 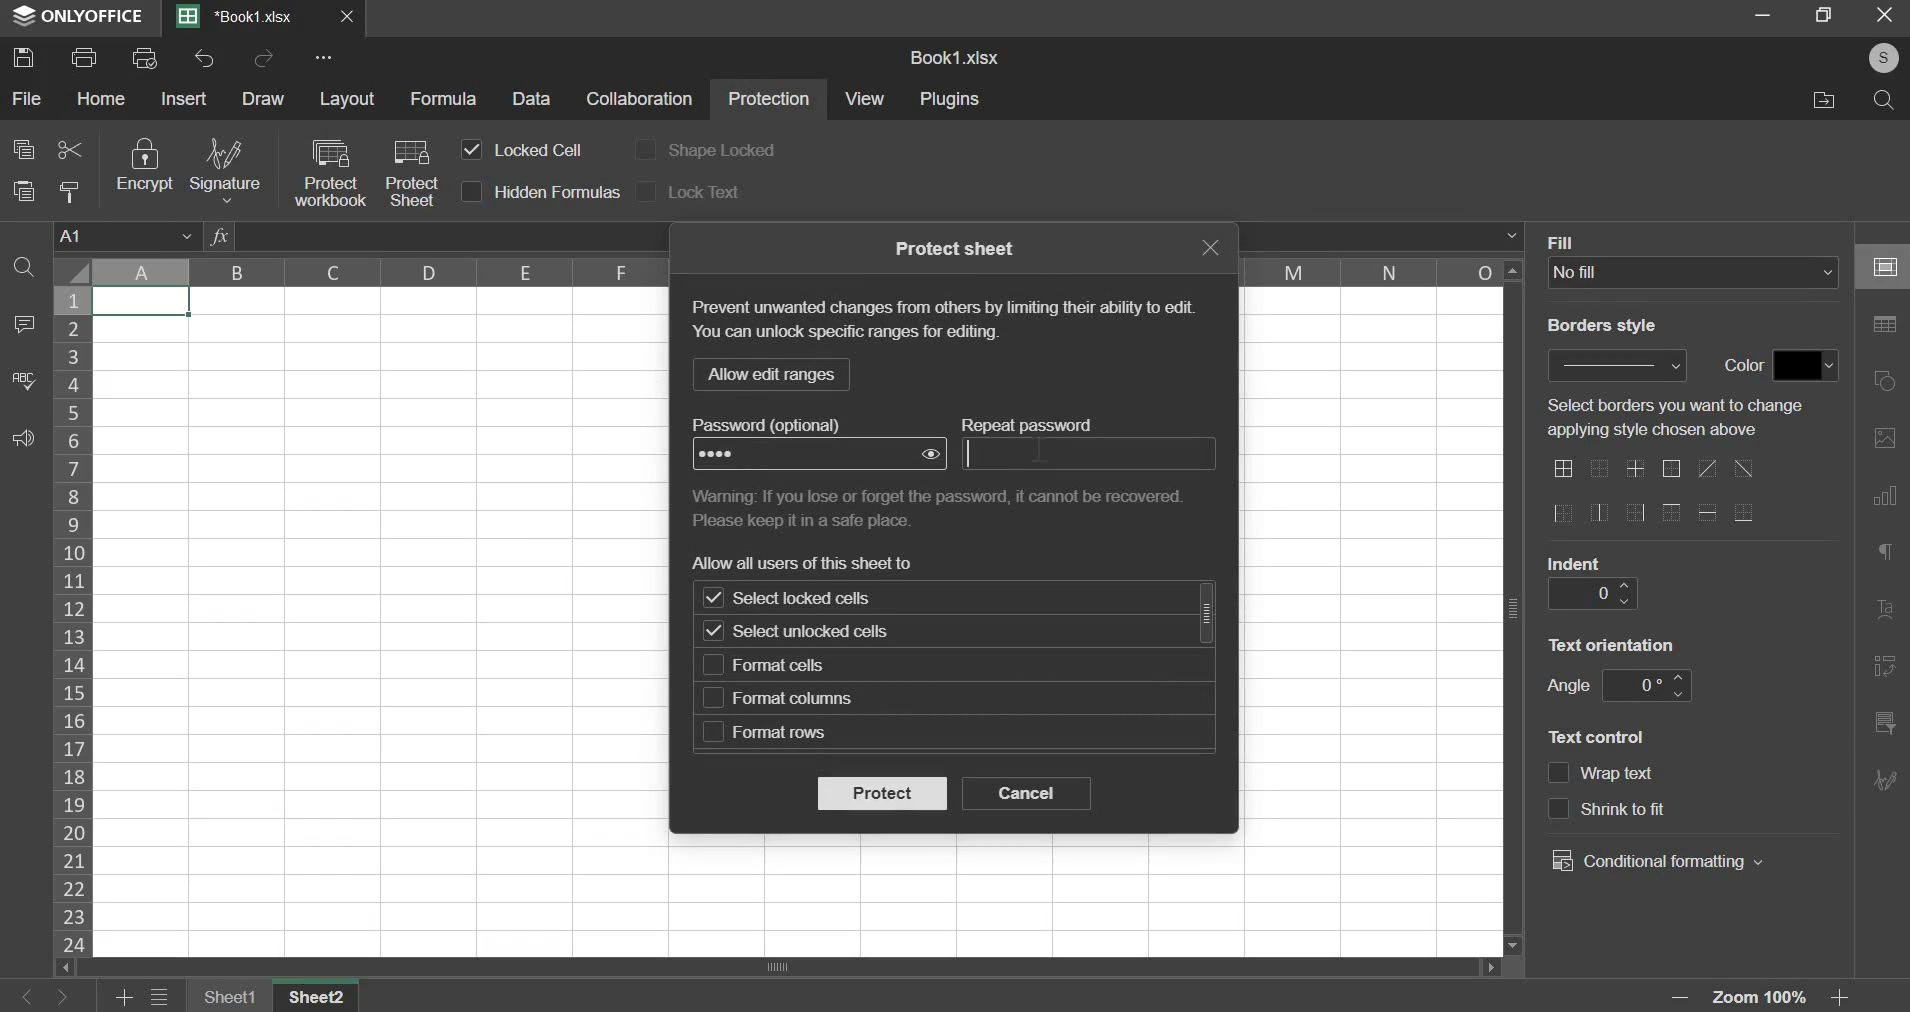 What do you see at coordinates (127, 234) in the screenshot?
I see `cell name` at bounding box center [127, 234].